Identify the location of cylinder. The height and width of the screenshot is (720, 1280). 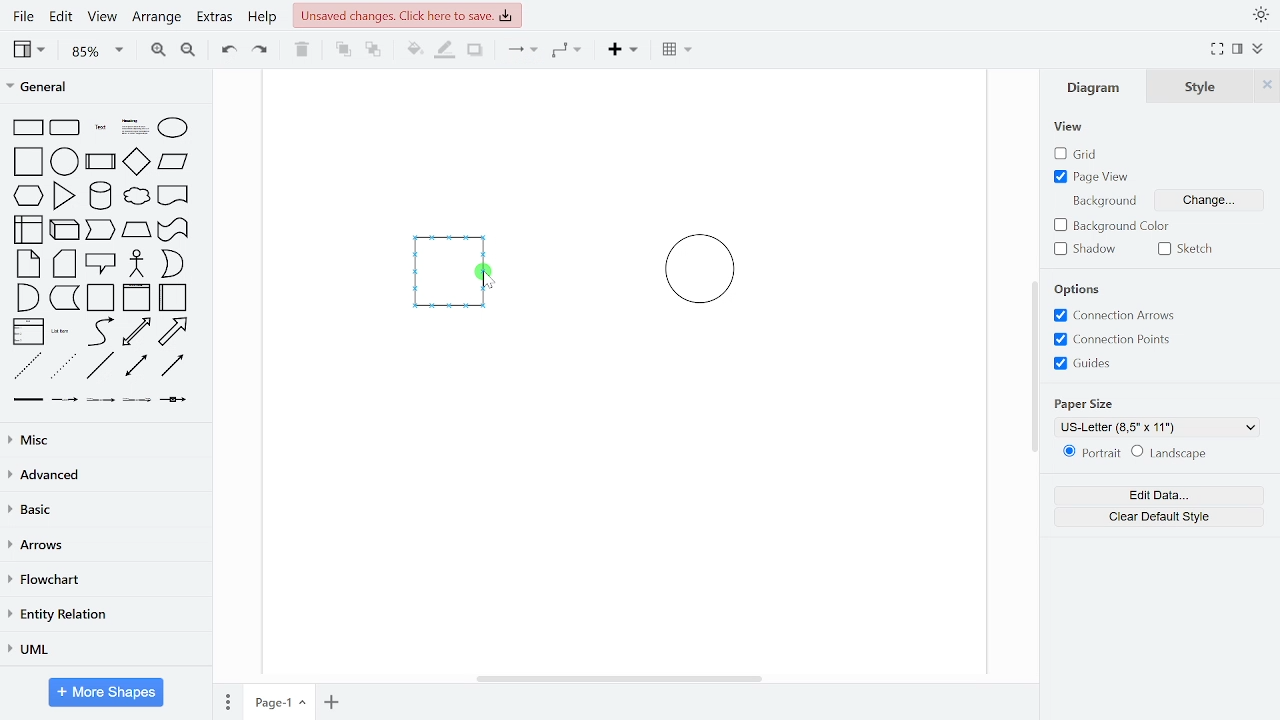
(102, 197).